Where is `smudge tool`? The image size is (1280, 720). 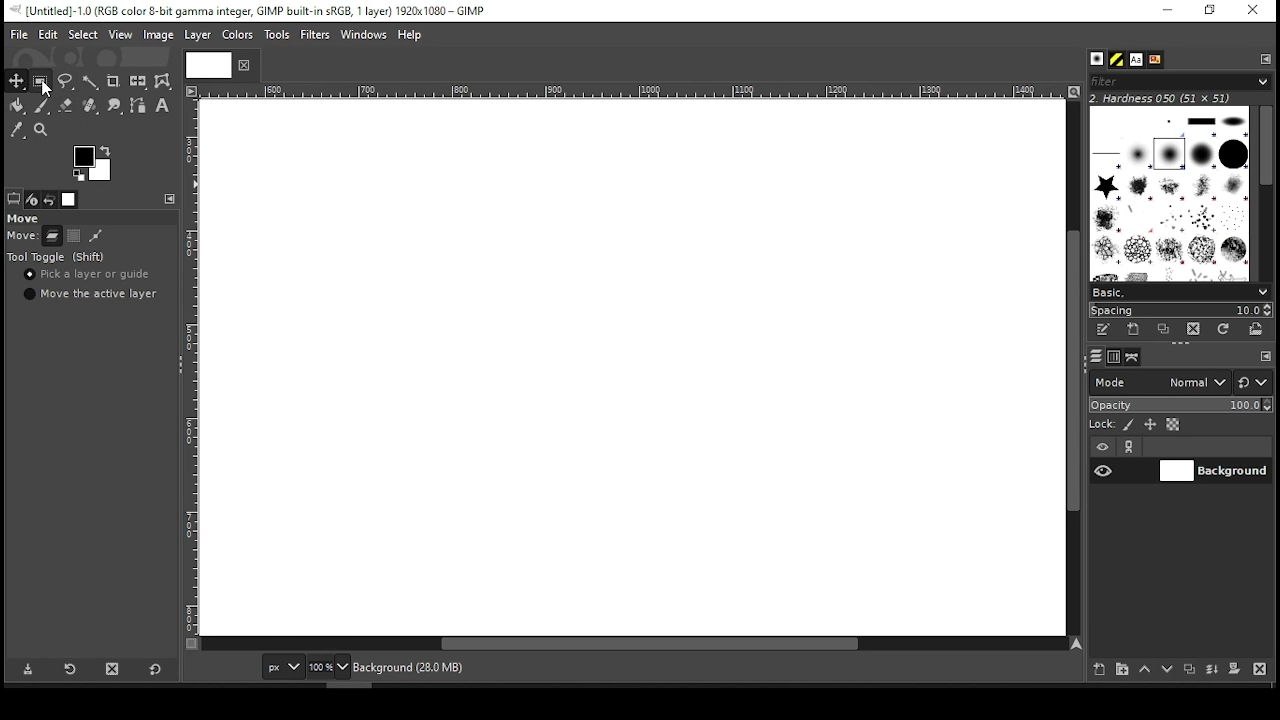 smudge tool is located at coordinates (116, 106).